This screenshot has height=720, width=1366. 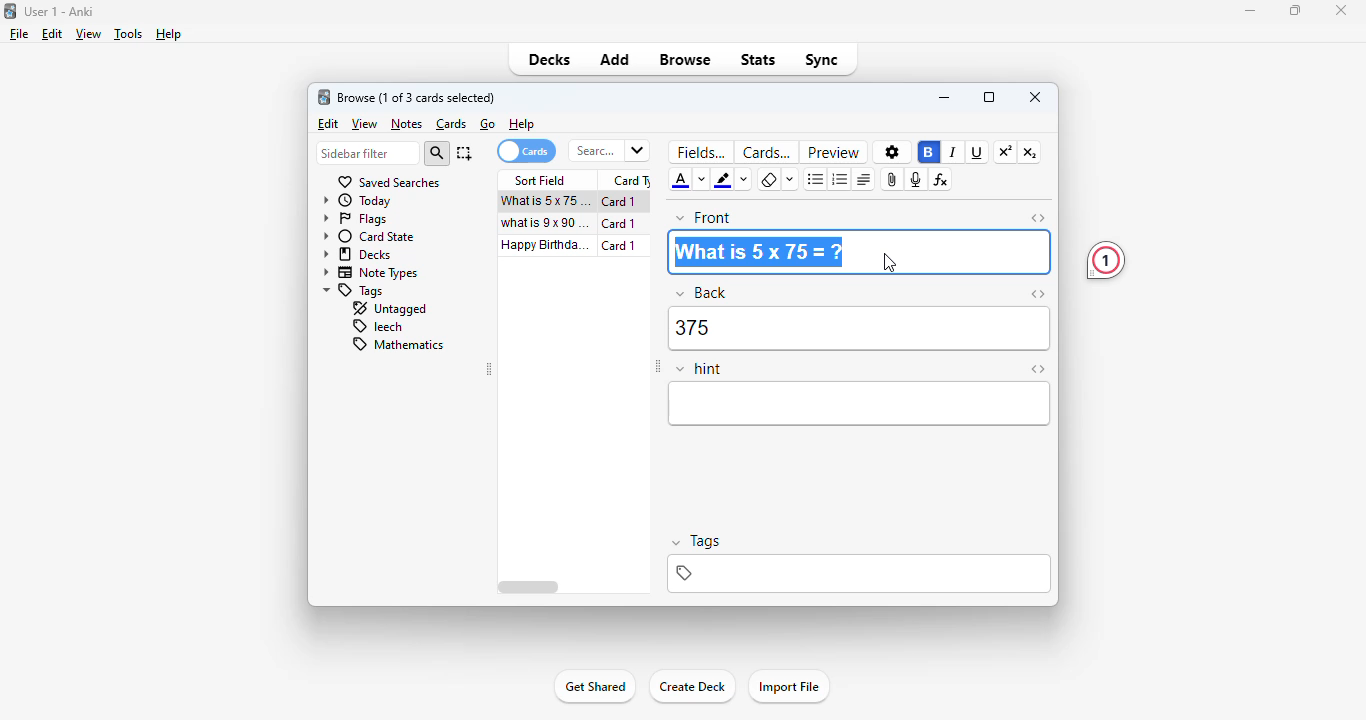 What do you see at coordinates (701, 152) in the screenshot?
I see `fields` at bounding box center [701, 152].